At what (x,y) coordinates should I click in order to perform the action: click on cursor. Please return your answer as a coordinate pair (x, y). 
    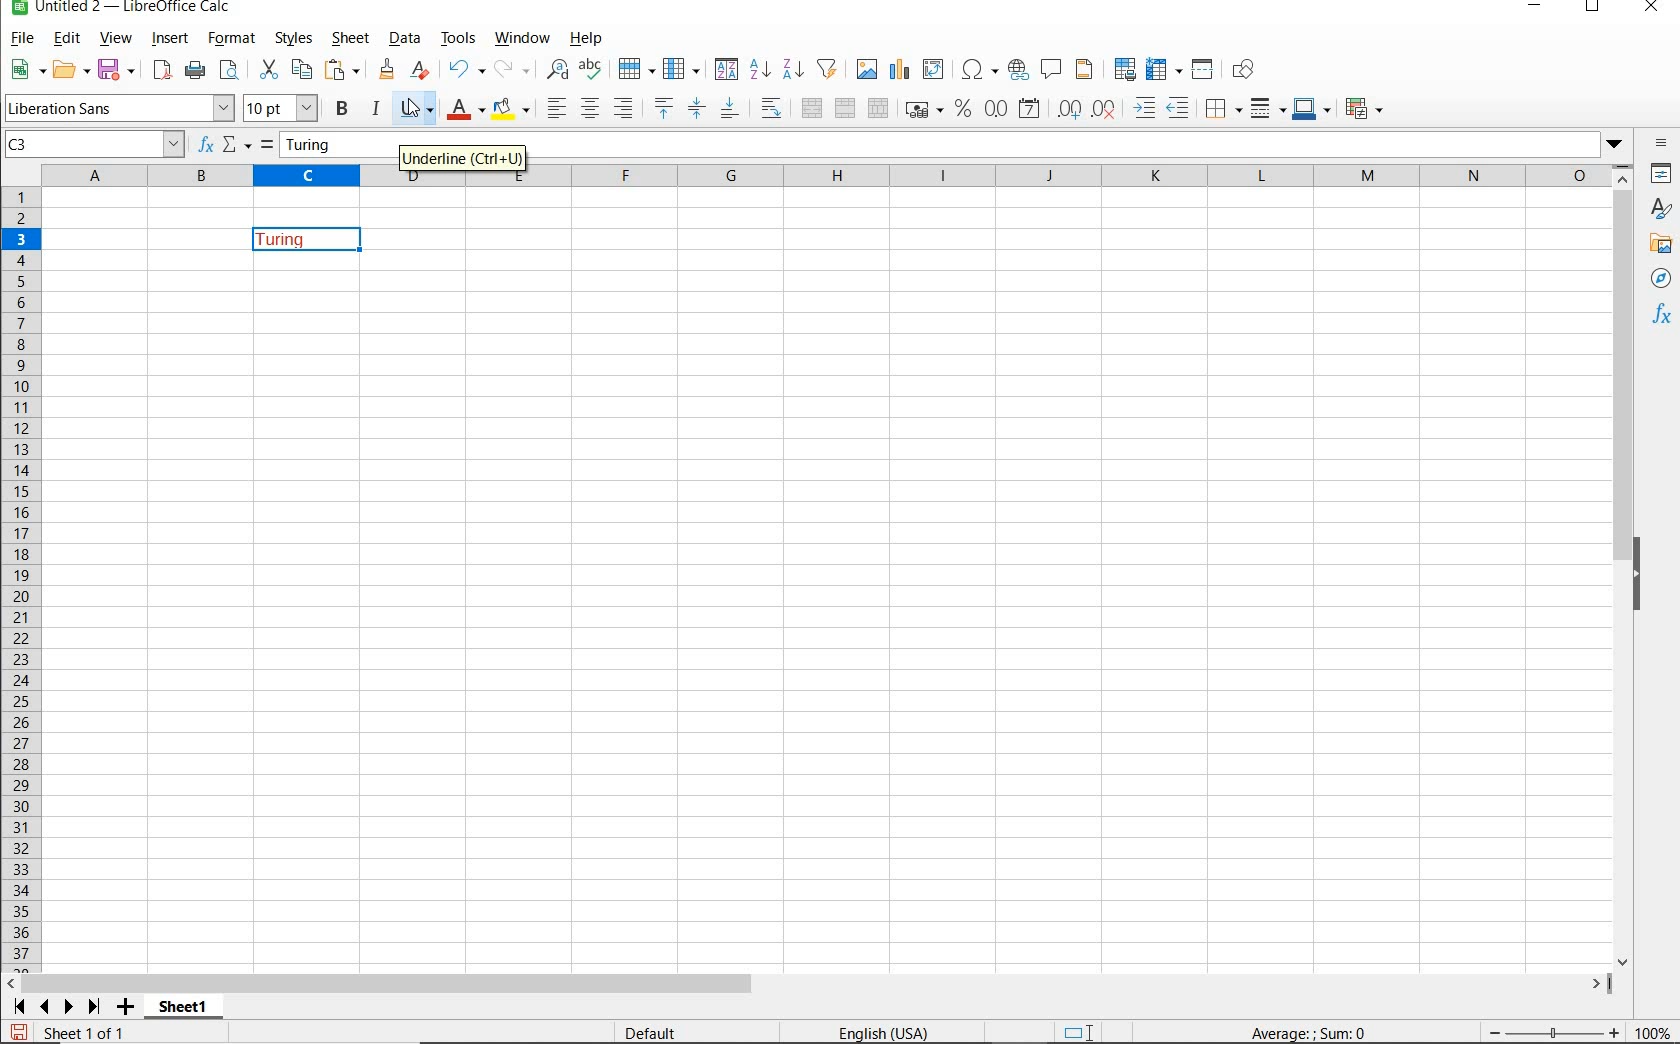
    Looking at the image, I should click on (417, 110).